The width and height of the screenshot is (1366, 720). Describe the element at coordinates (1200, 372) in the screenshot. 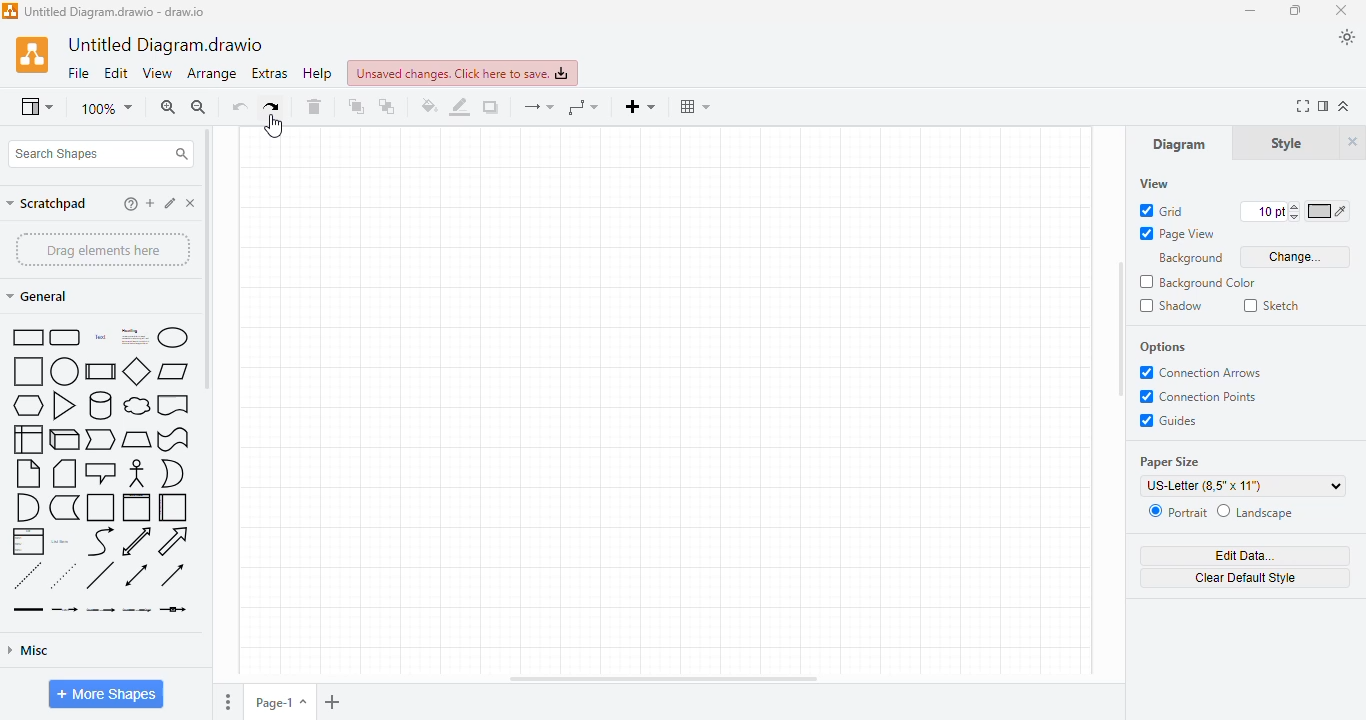

I see `connection arrows` at that location.